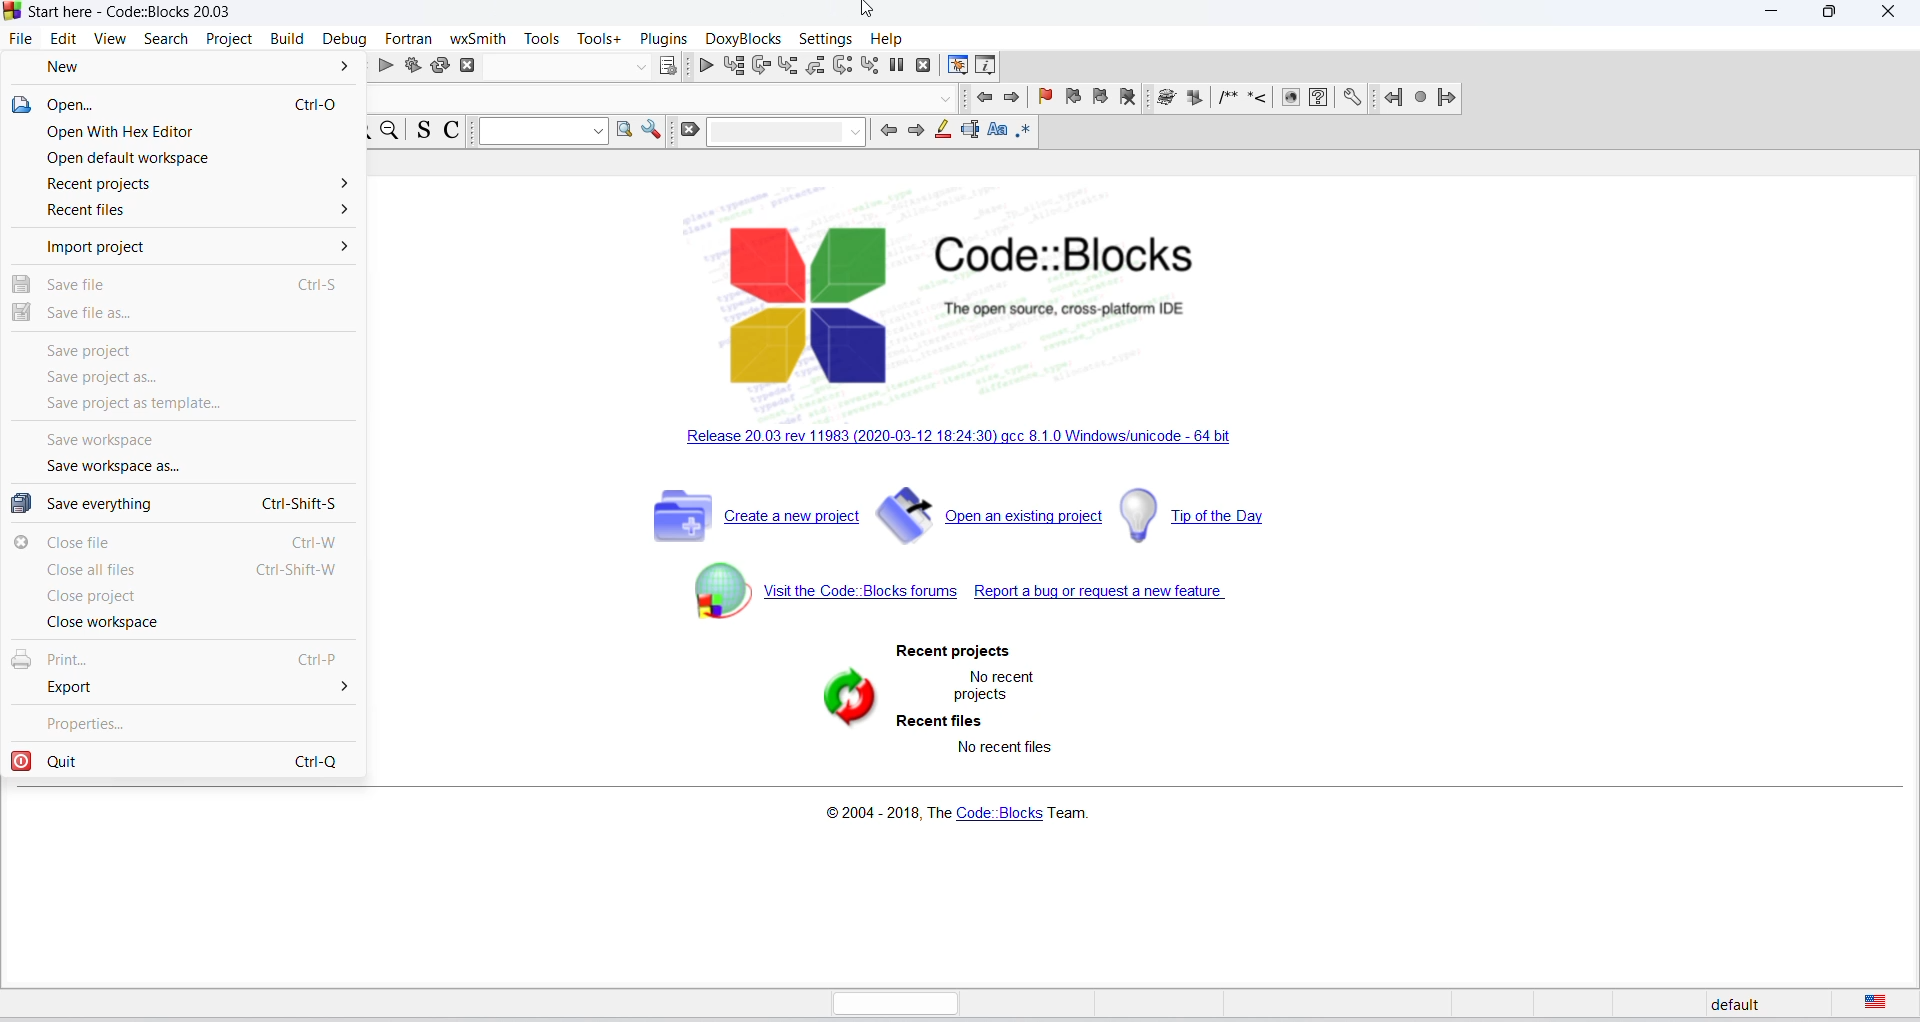  I want to click on previous, so click(982, 96).